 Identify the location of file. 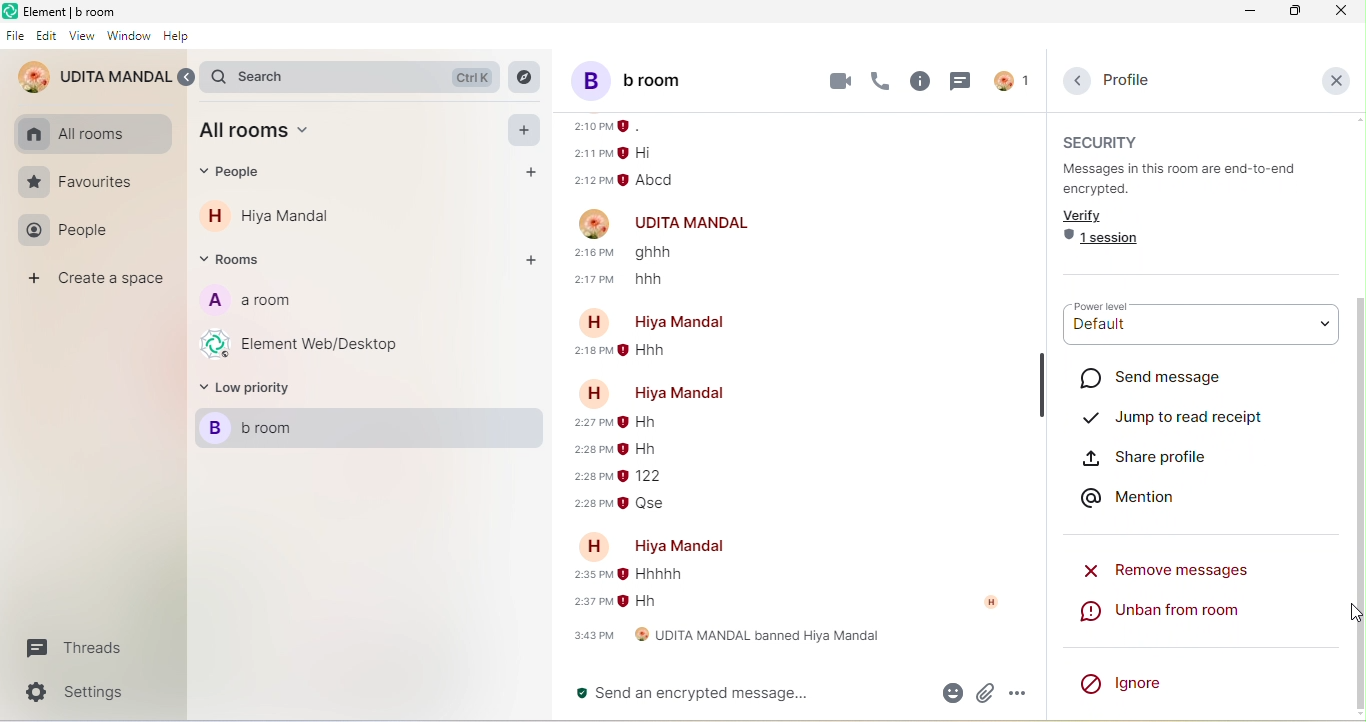
(15, 37).